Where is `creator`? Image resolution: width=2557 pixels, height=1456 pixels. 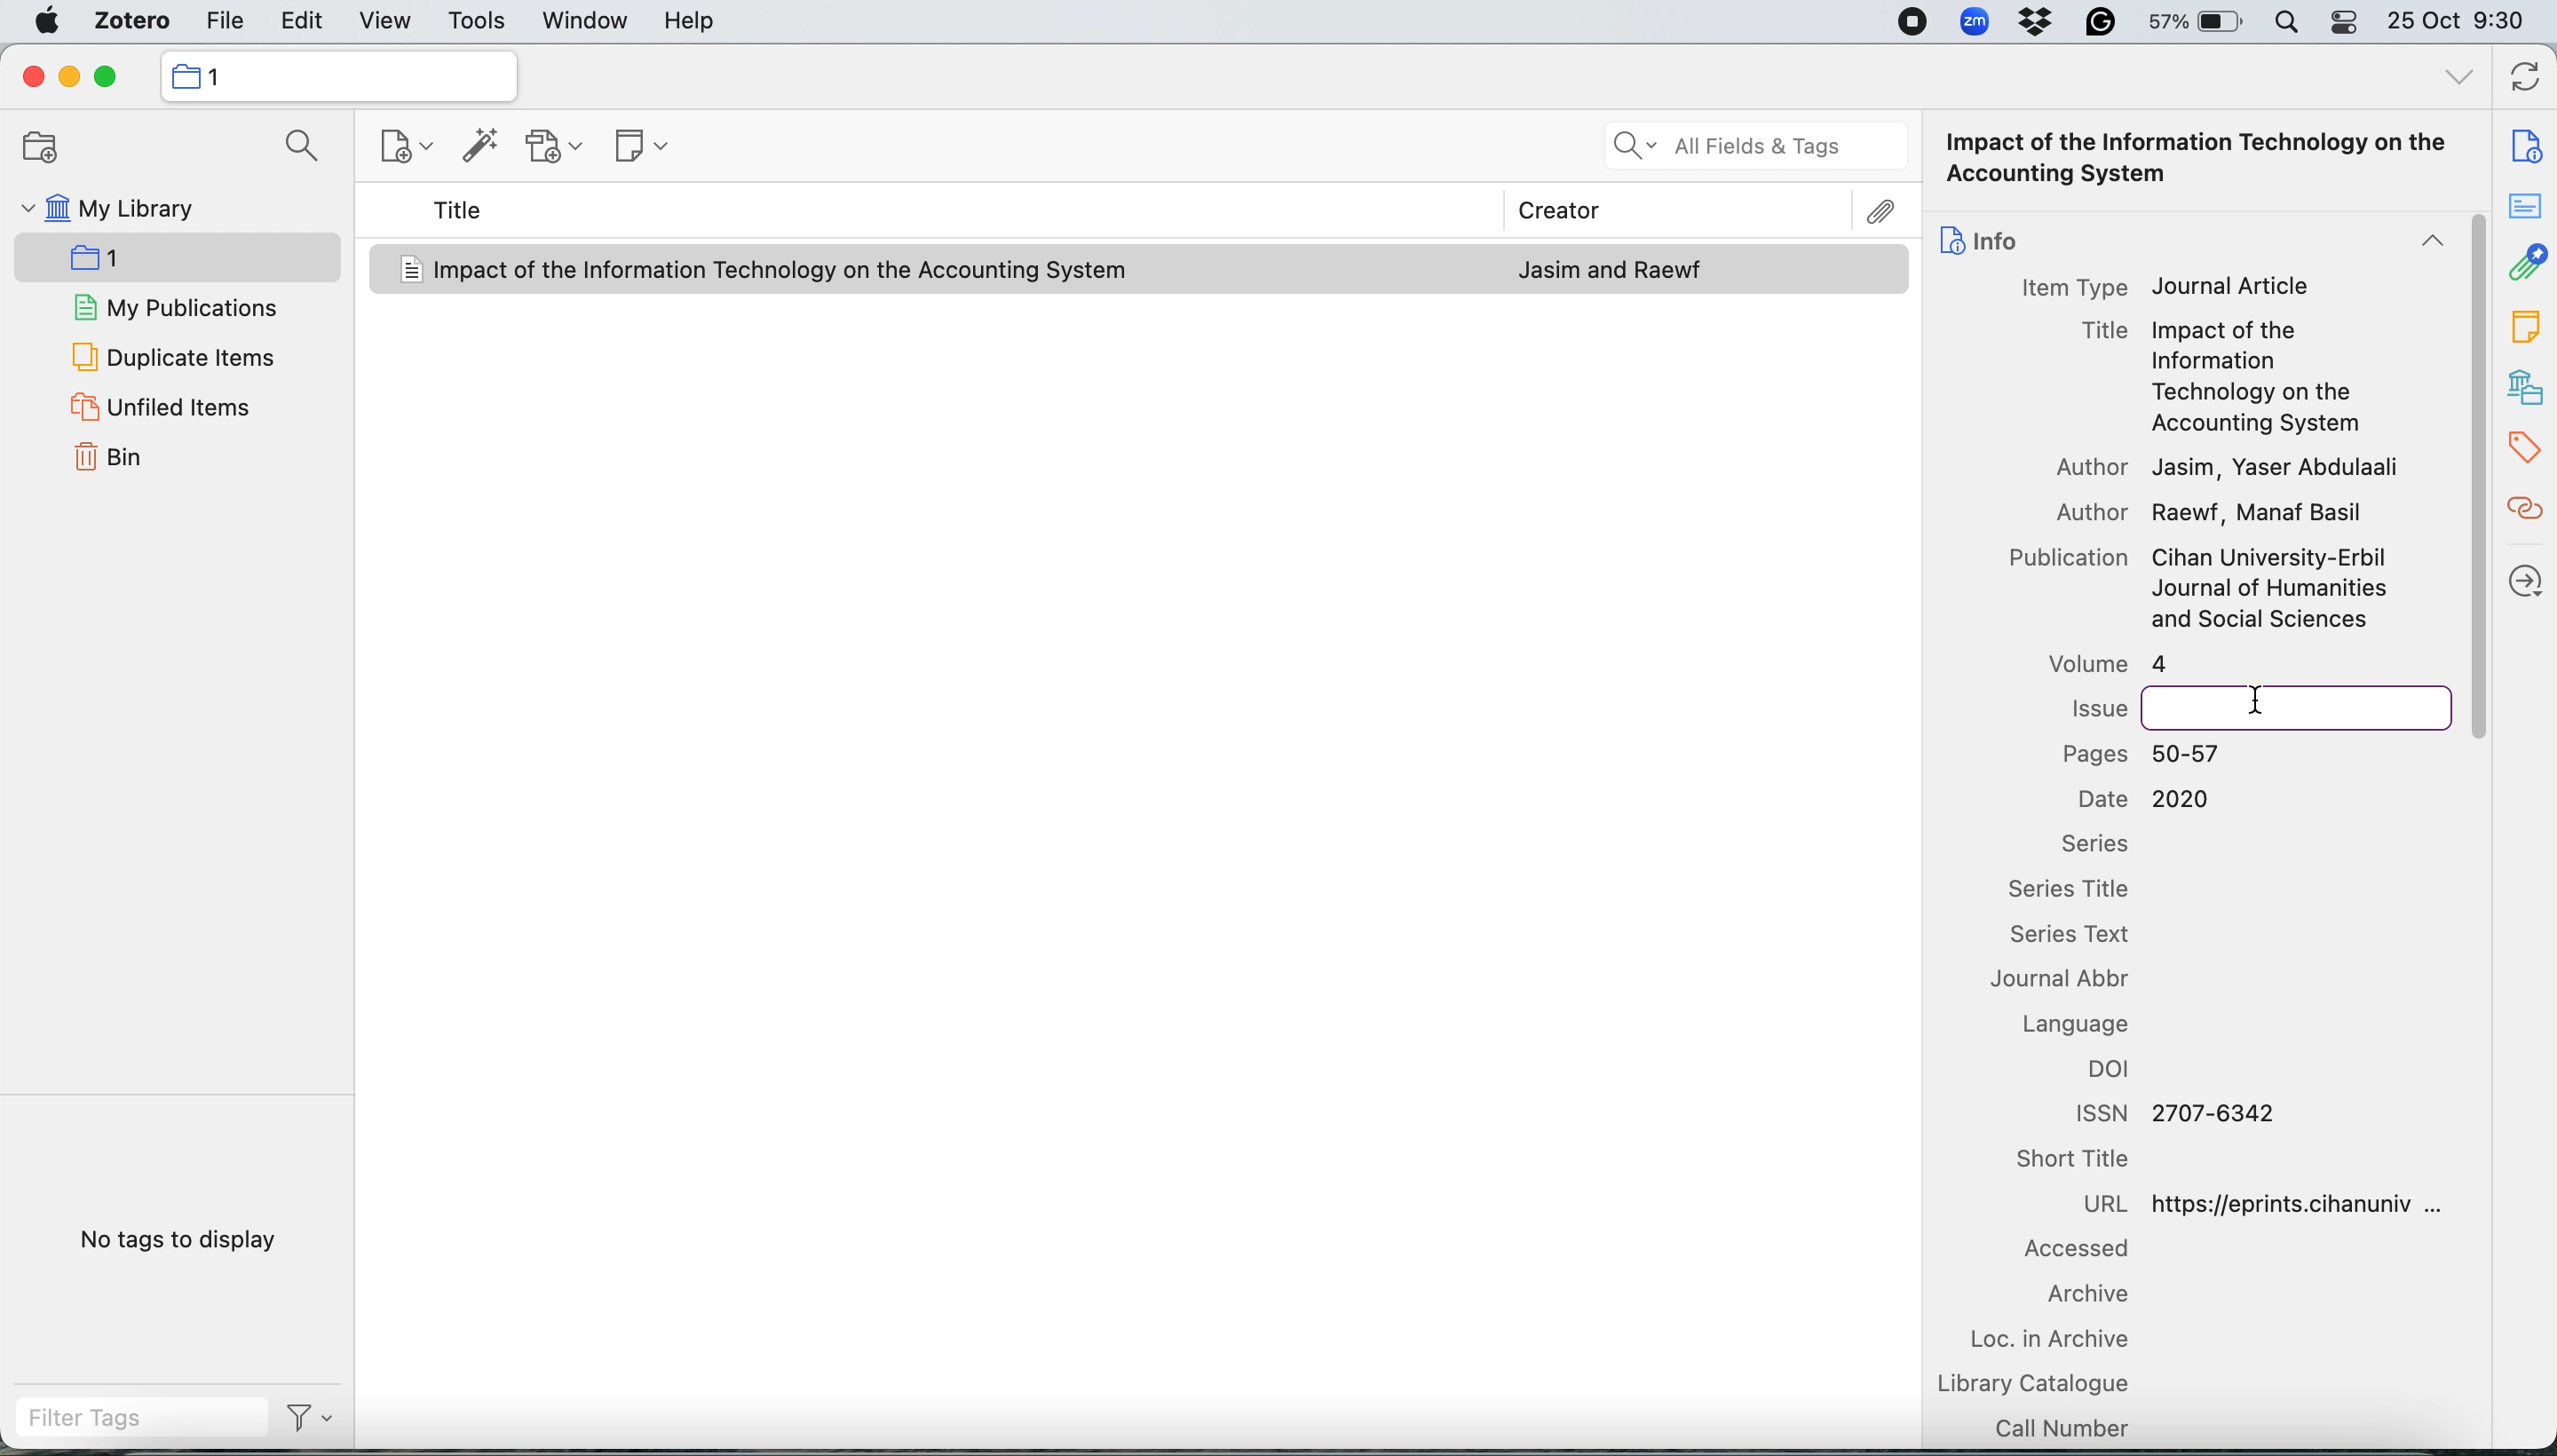
creator is located at coordinates (1848, 212).